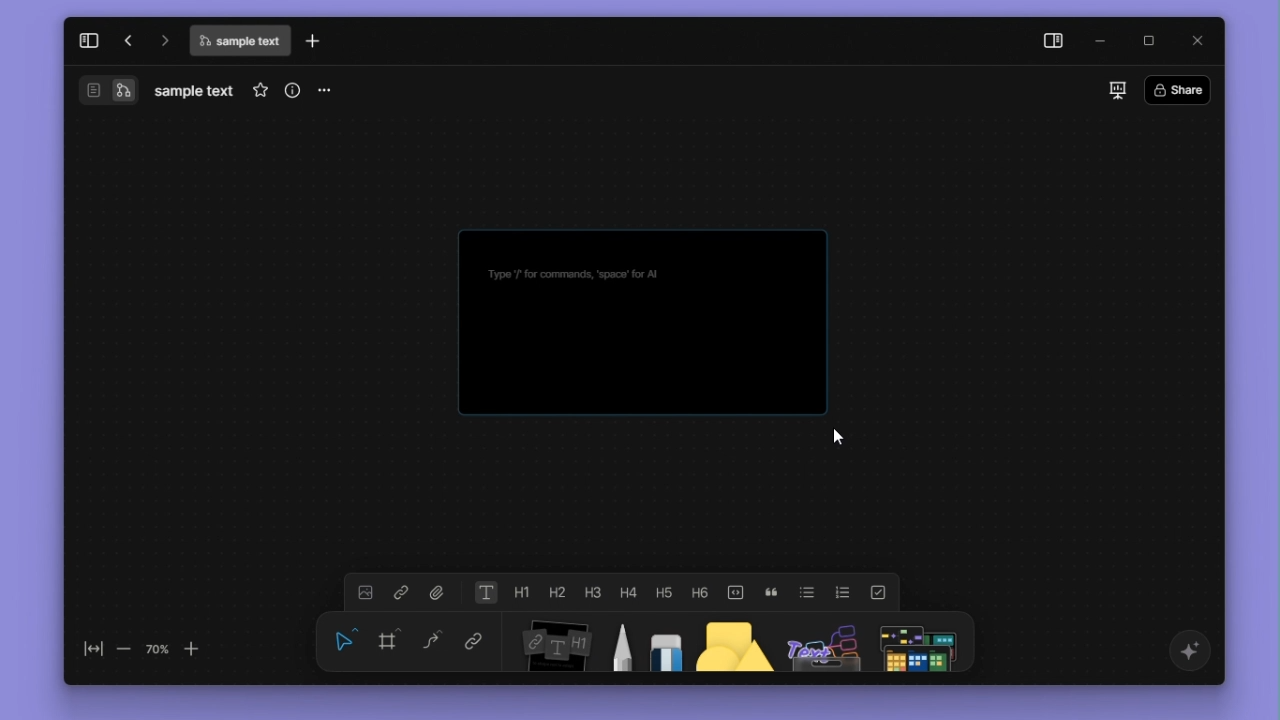  What do you see at coordinates (1113, 89) in the screenshot?
I see `slideshow` at bounding box center [1113, 89].